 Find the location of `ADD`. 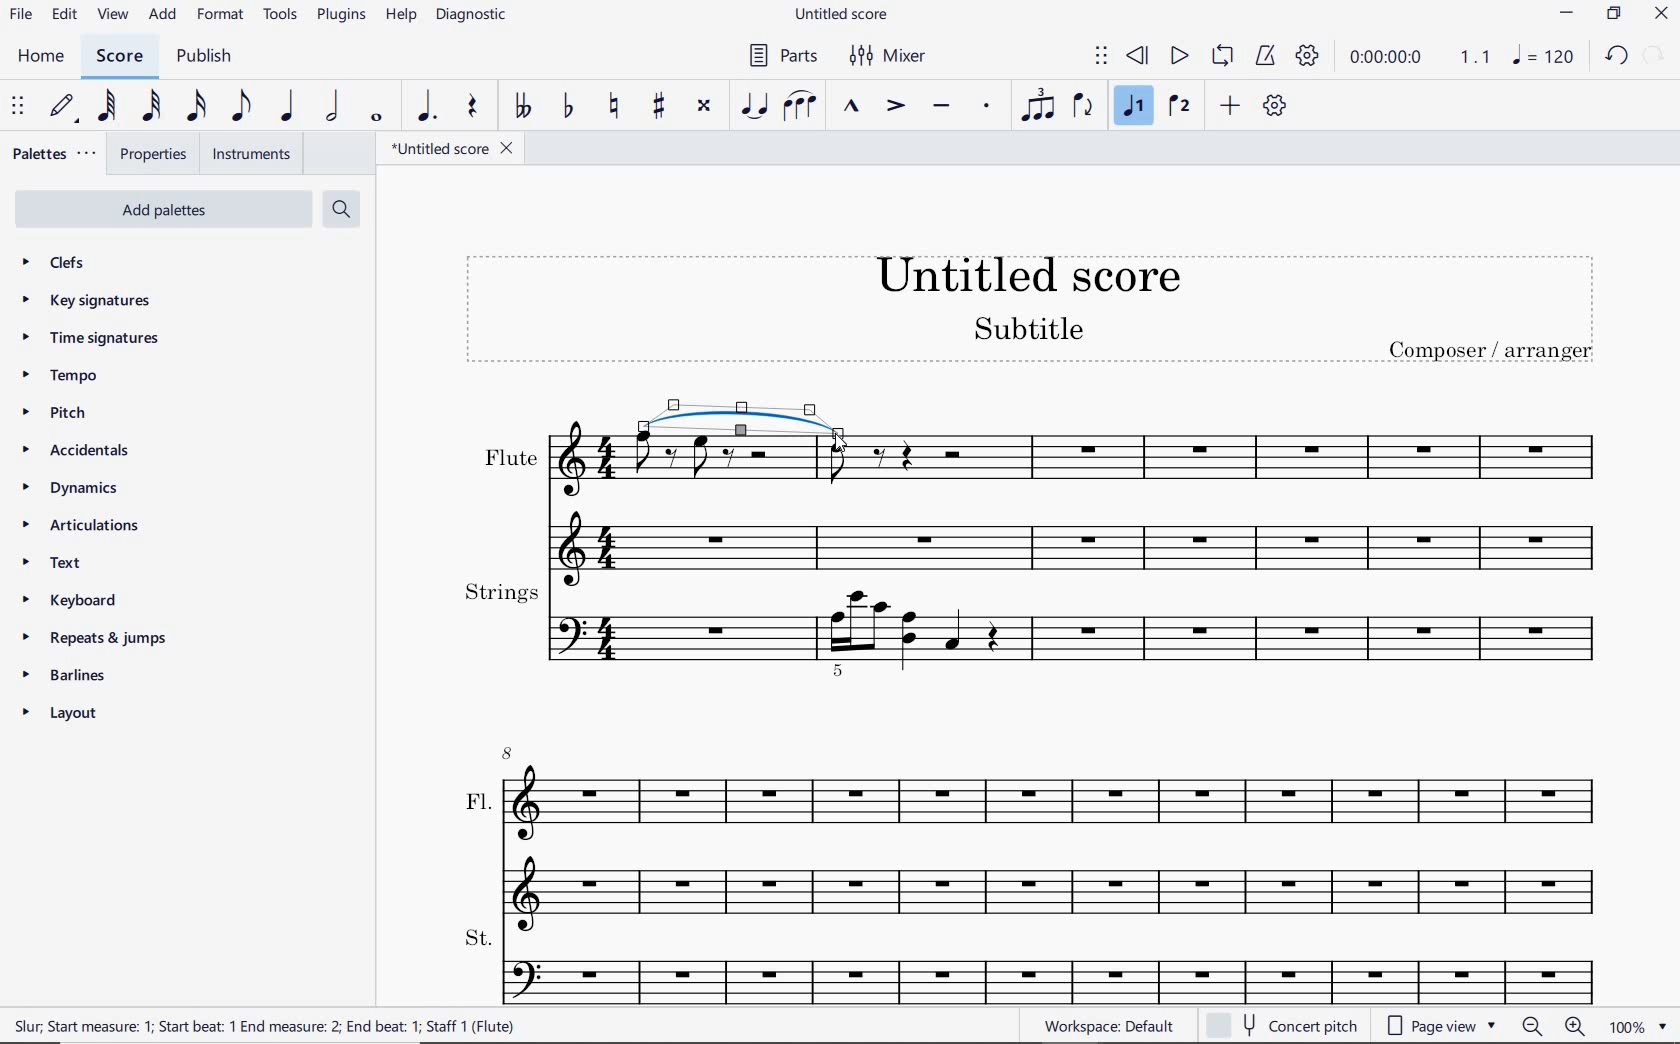

ADD is located at coordinates (1229, 107).